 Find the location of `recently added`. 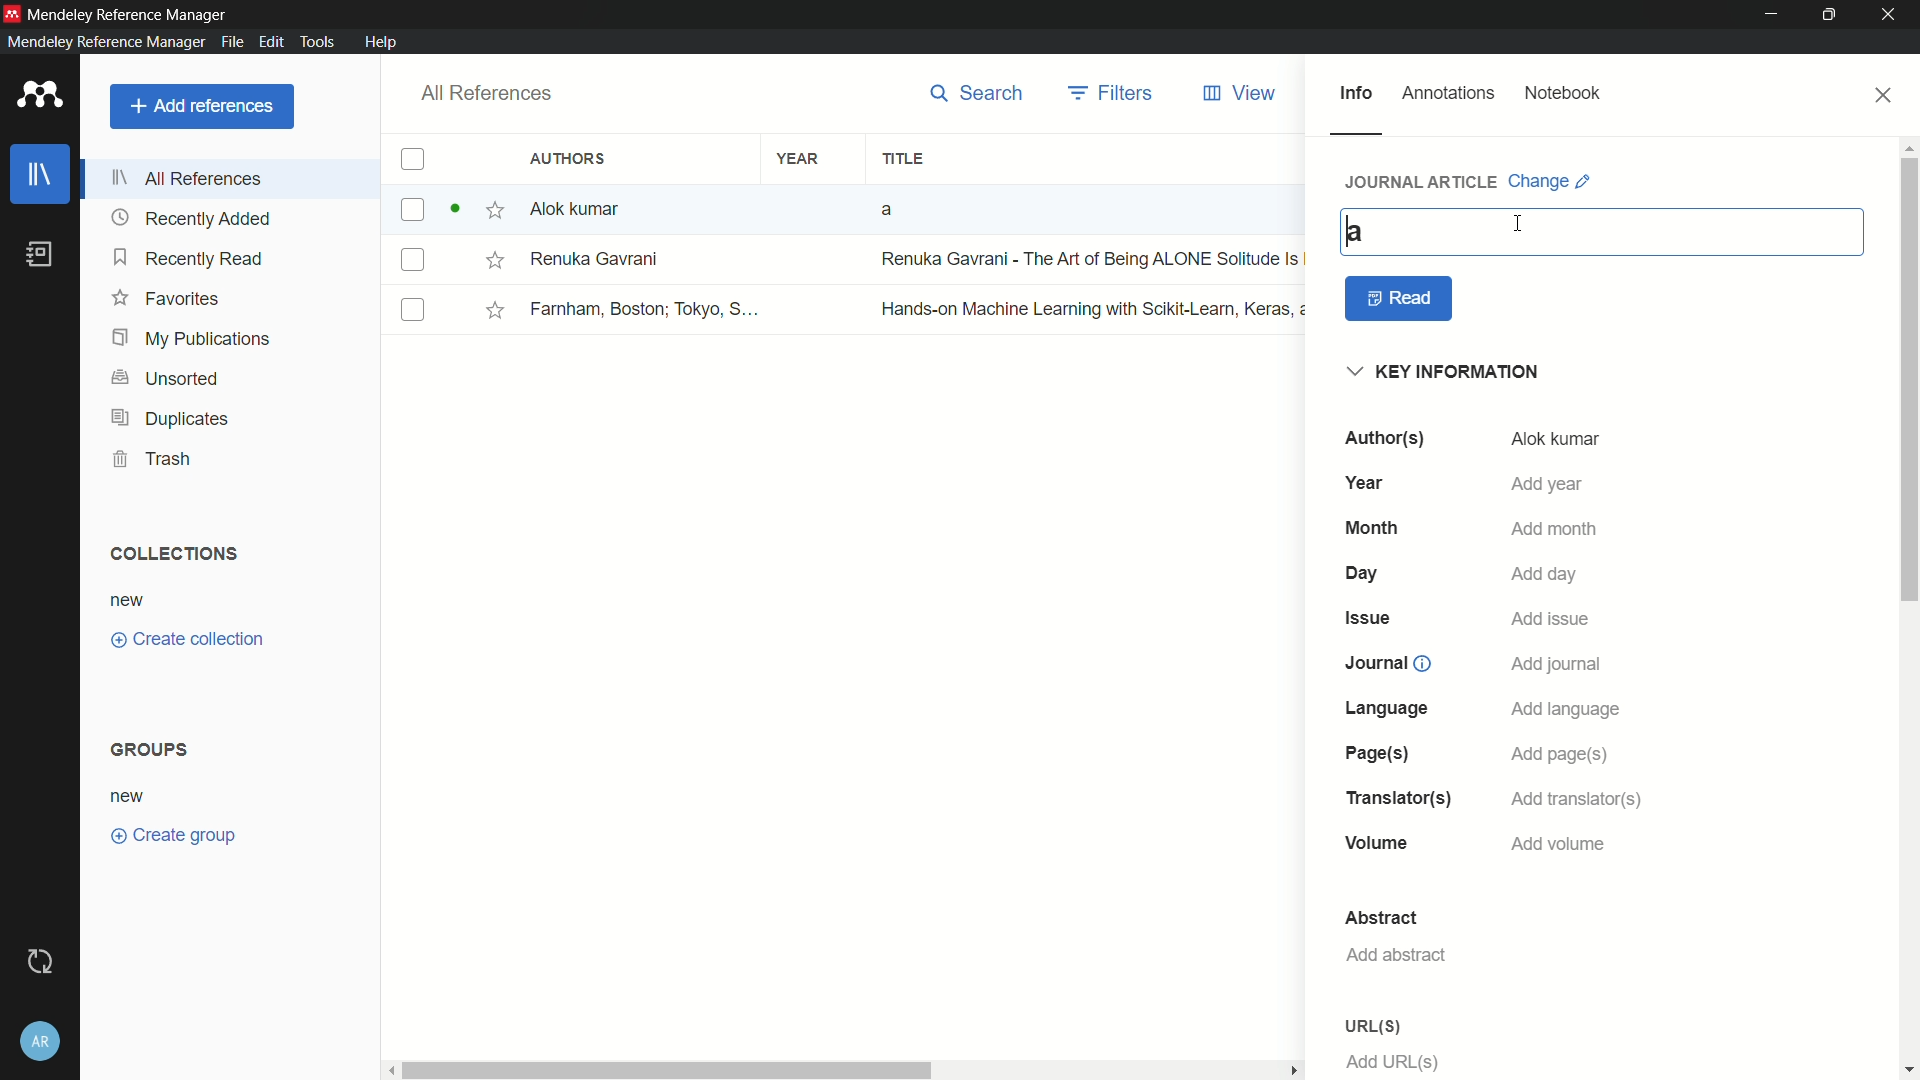

recently added is located at coordinates (191, 219).